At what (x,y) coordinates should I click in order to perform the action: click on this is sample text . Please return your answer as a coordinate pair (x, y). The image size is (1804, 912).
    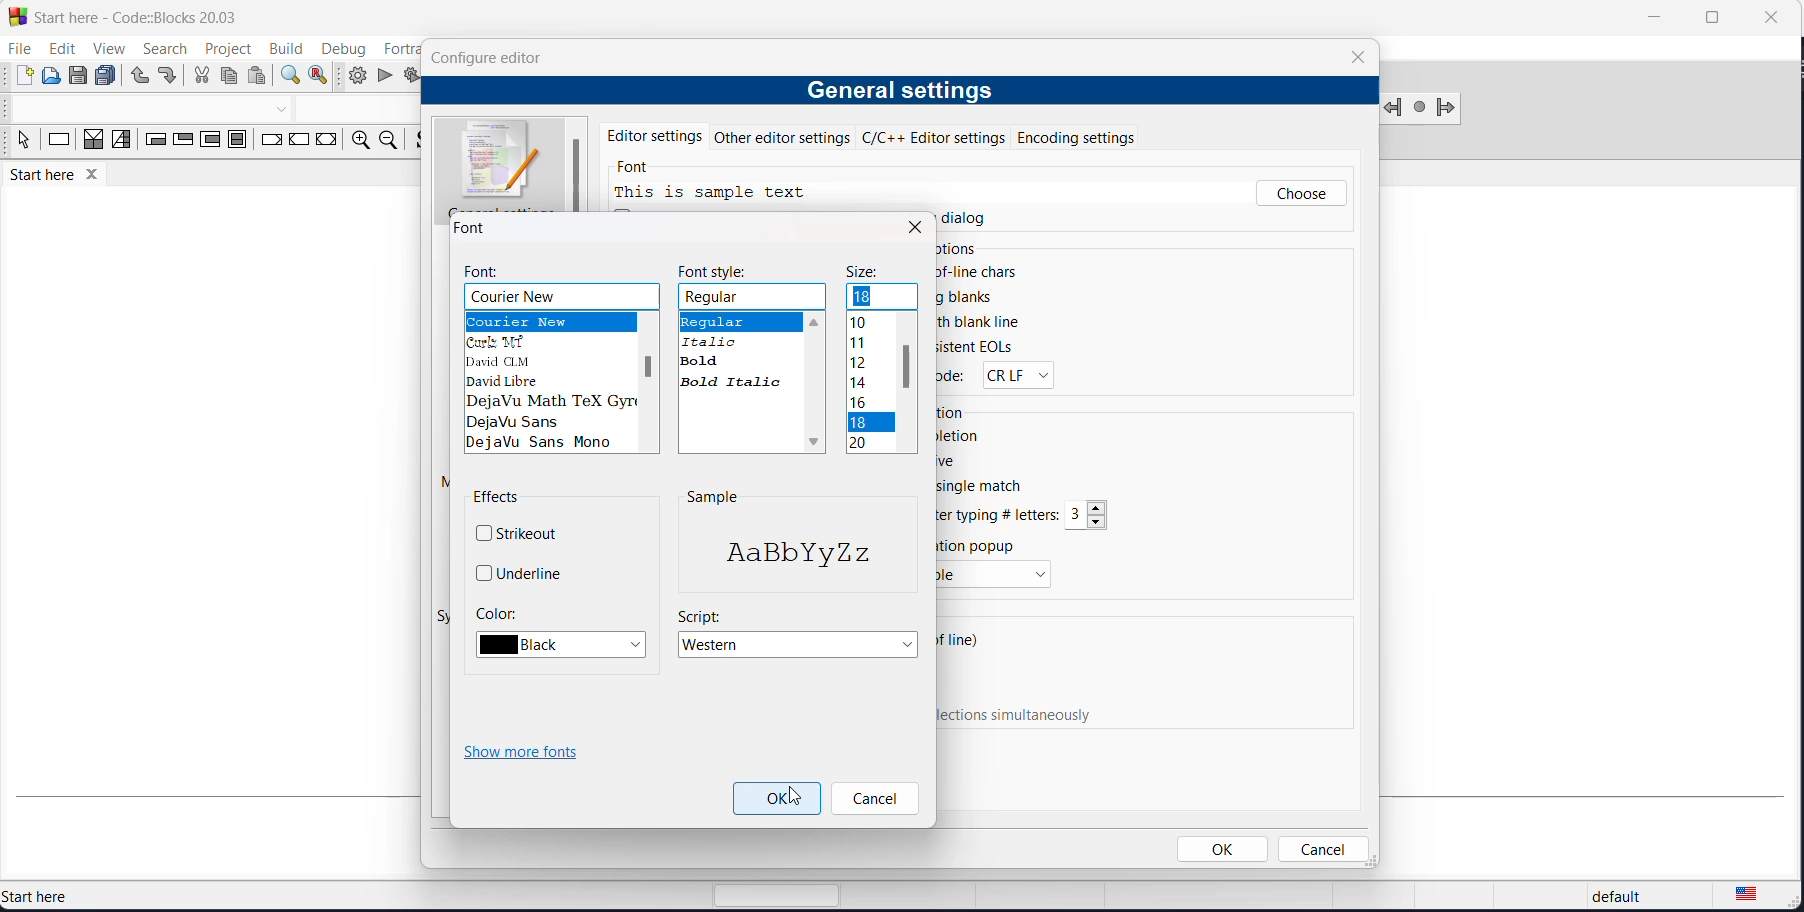
    Looking at the image, I should click on (717, 193).